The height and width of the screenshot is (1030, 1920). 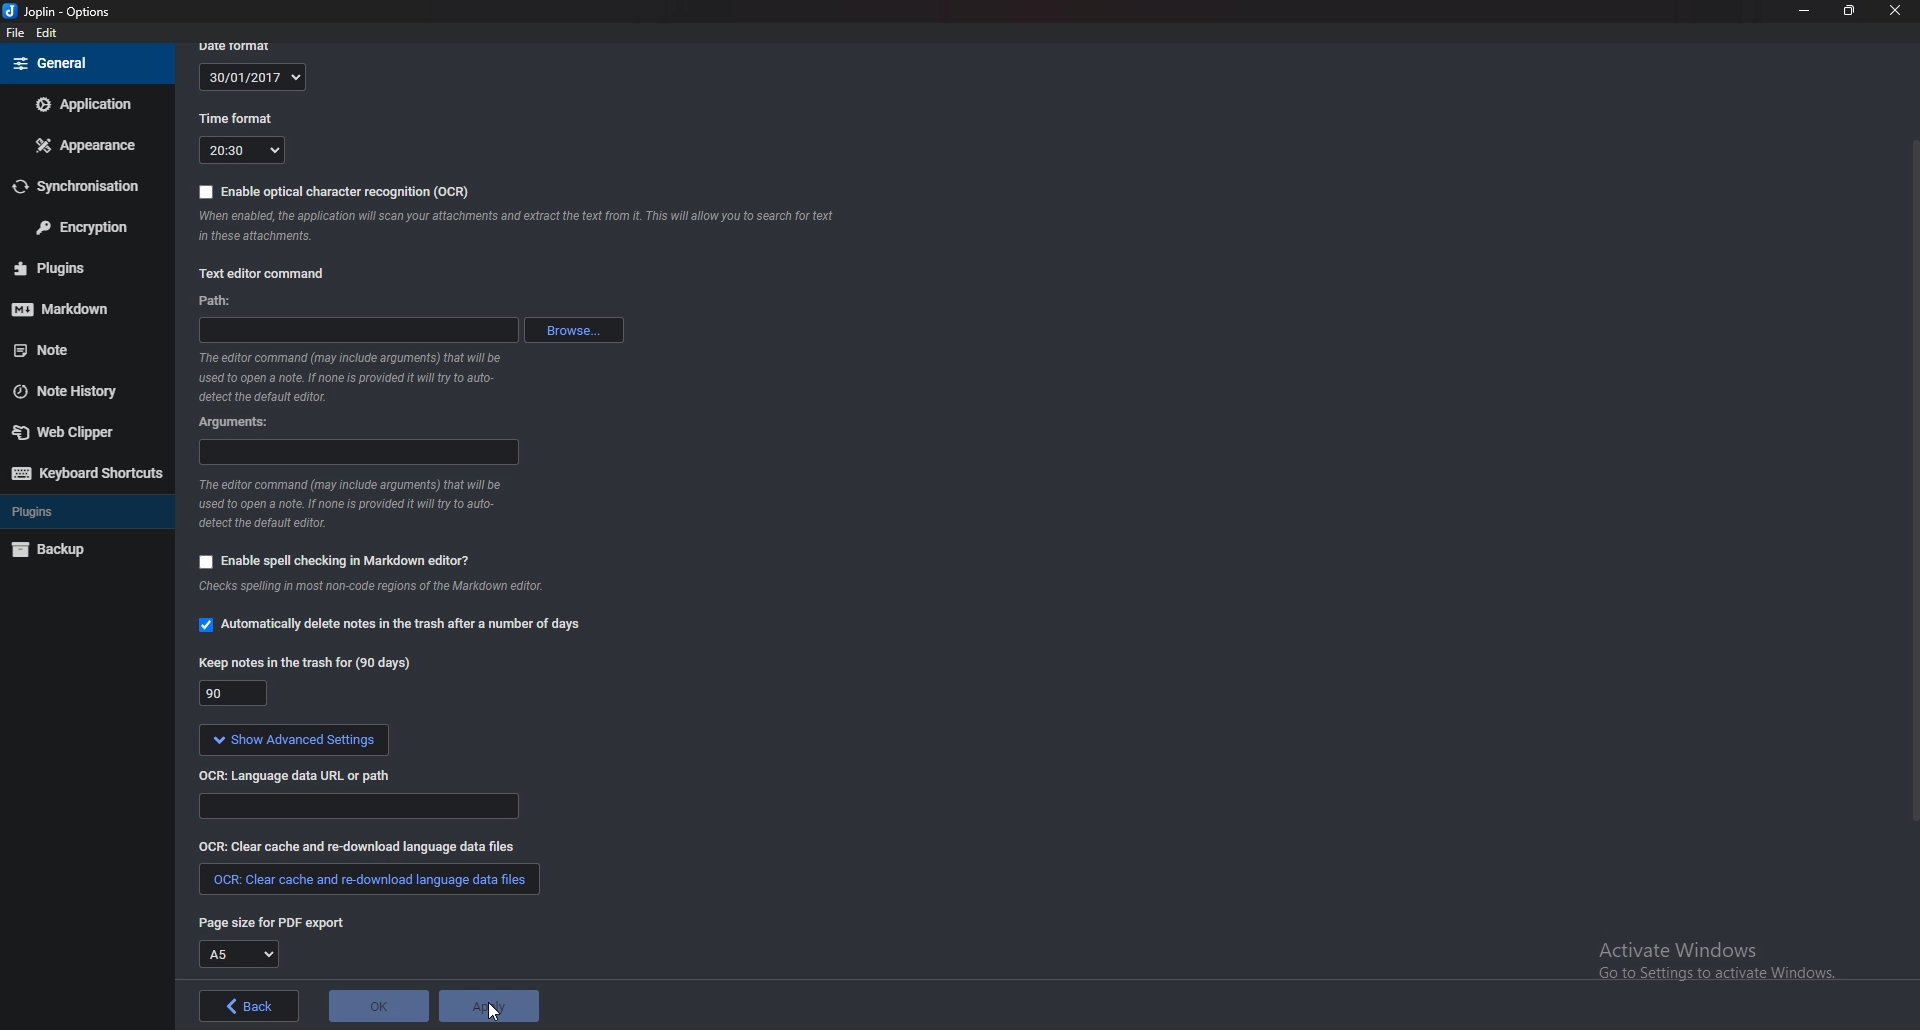 I want to click on Web clipper, so click(x=77, y=432).